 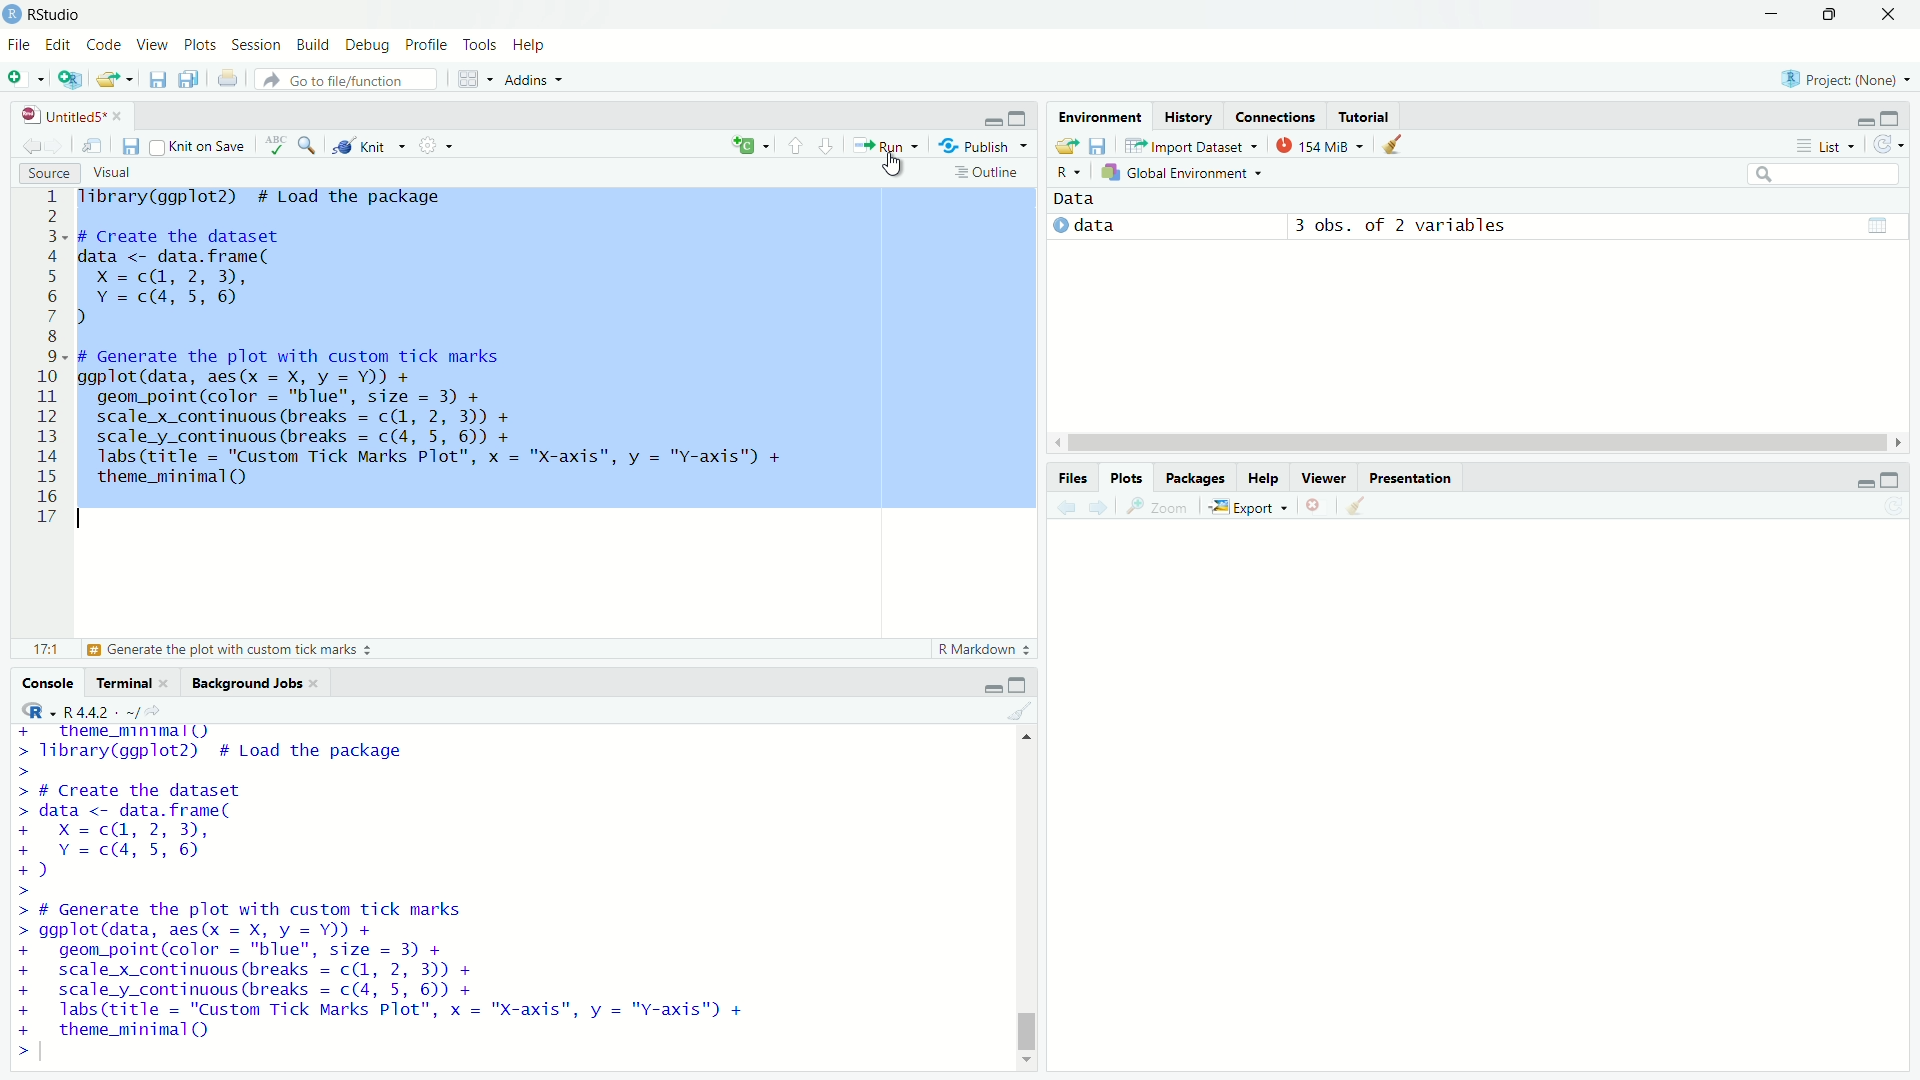 I want to click on file, so click(x=18, y=46).